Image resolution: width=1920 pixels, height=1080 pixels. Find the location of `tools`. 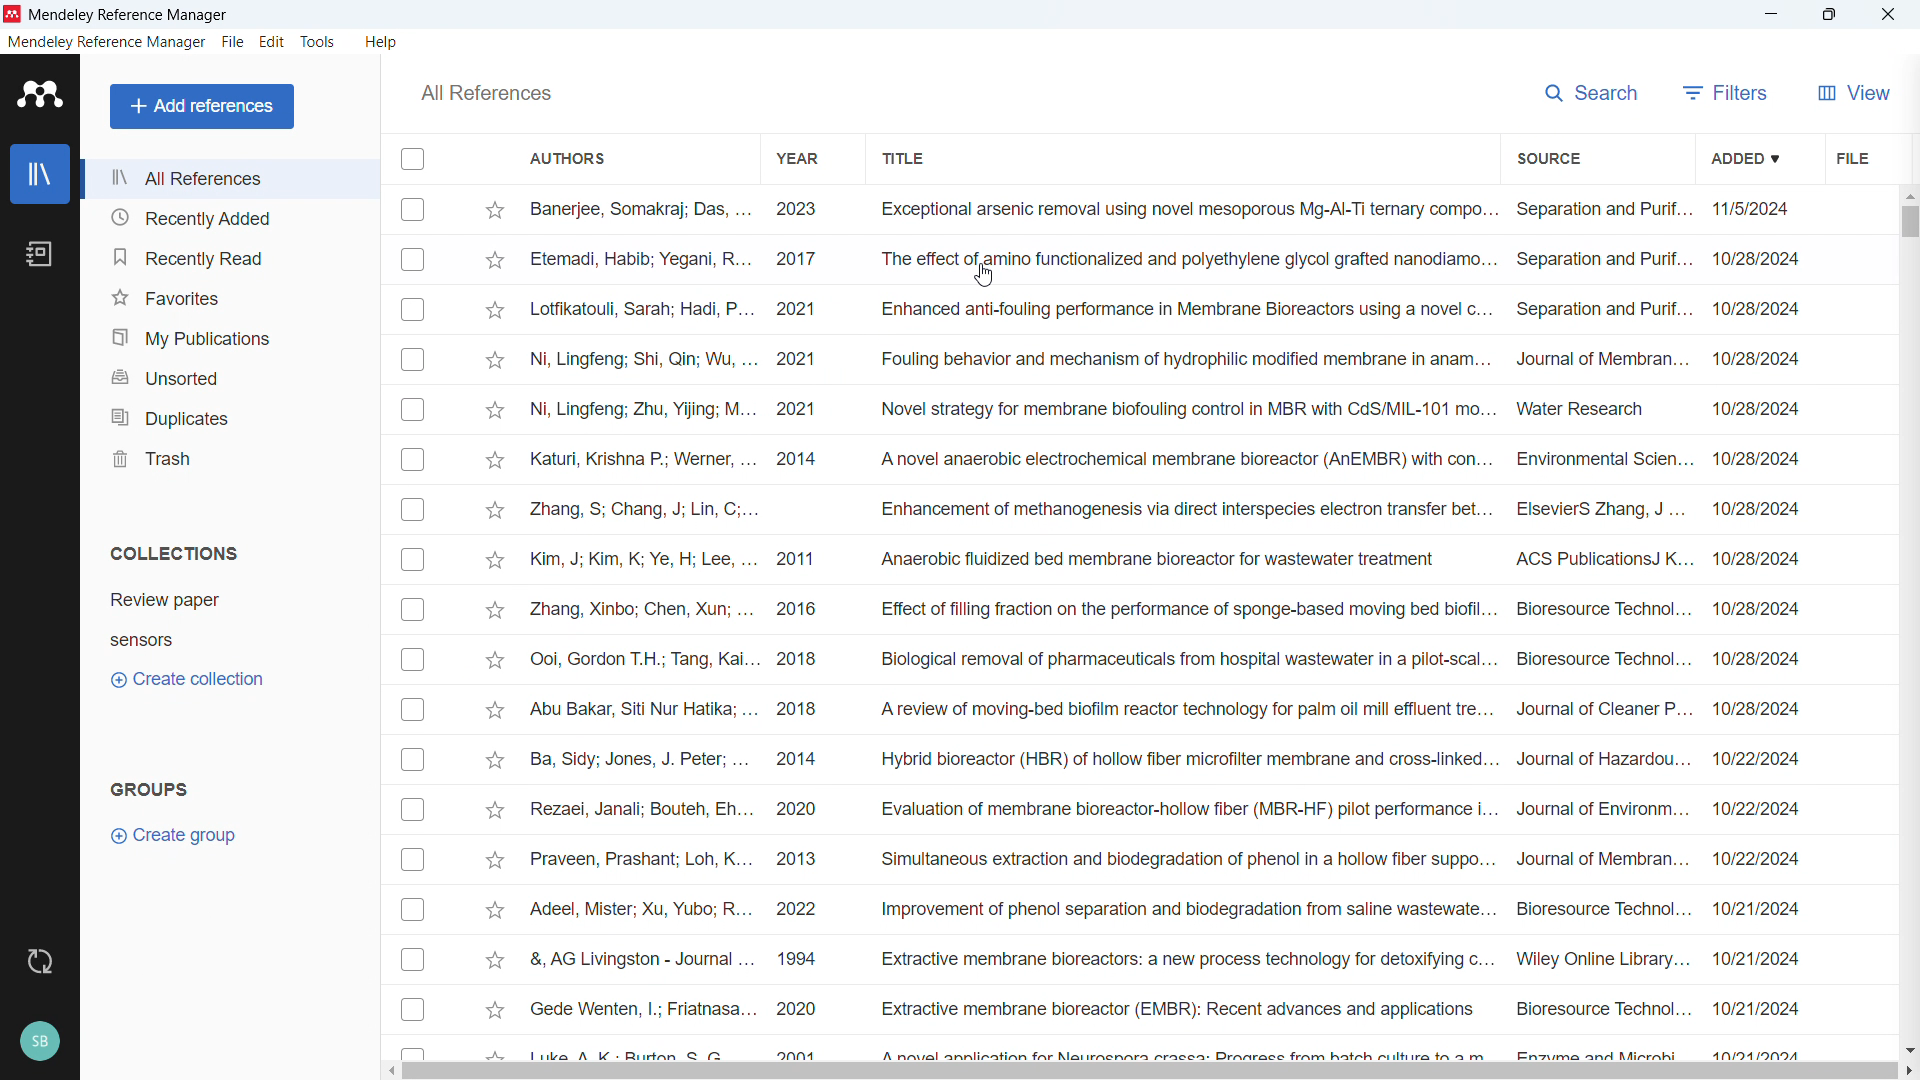

tools is located at coordinates (317, 42).